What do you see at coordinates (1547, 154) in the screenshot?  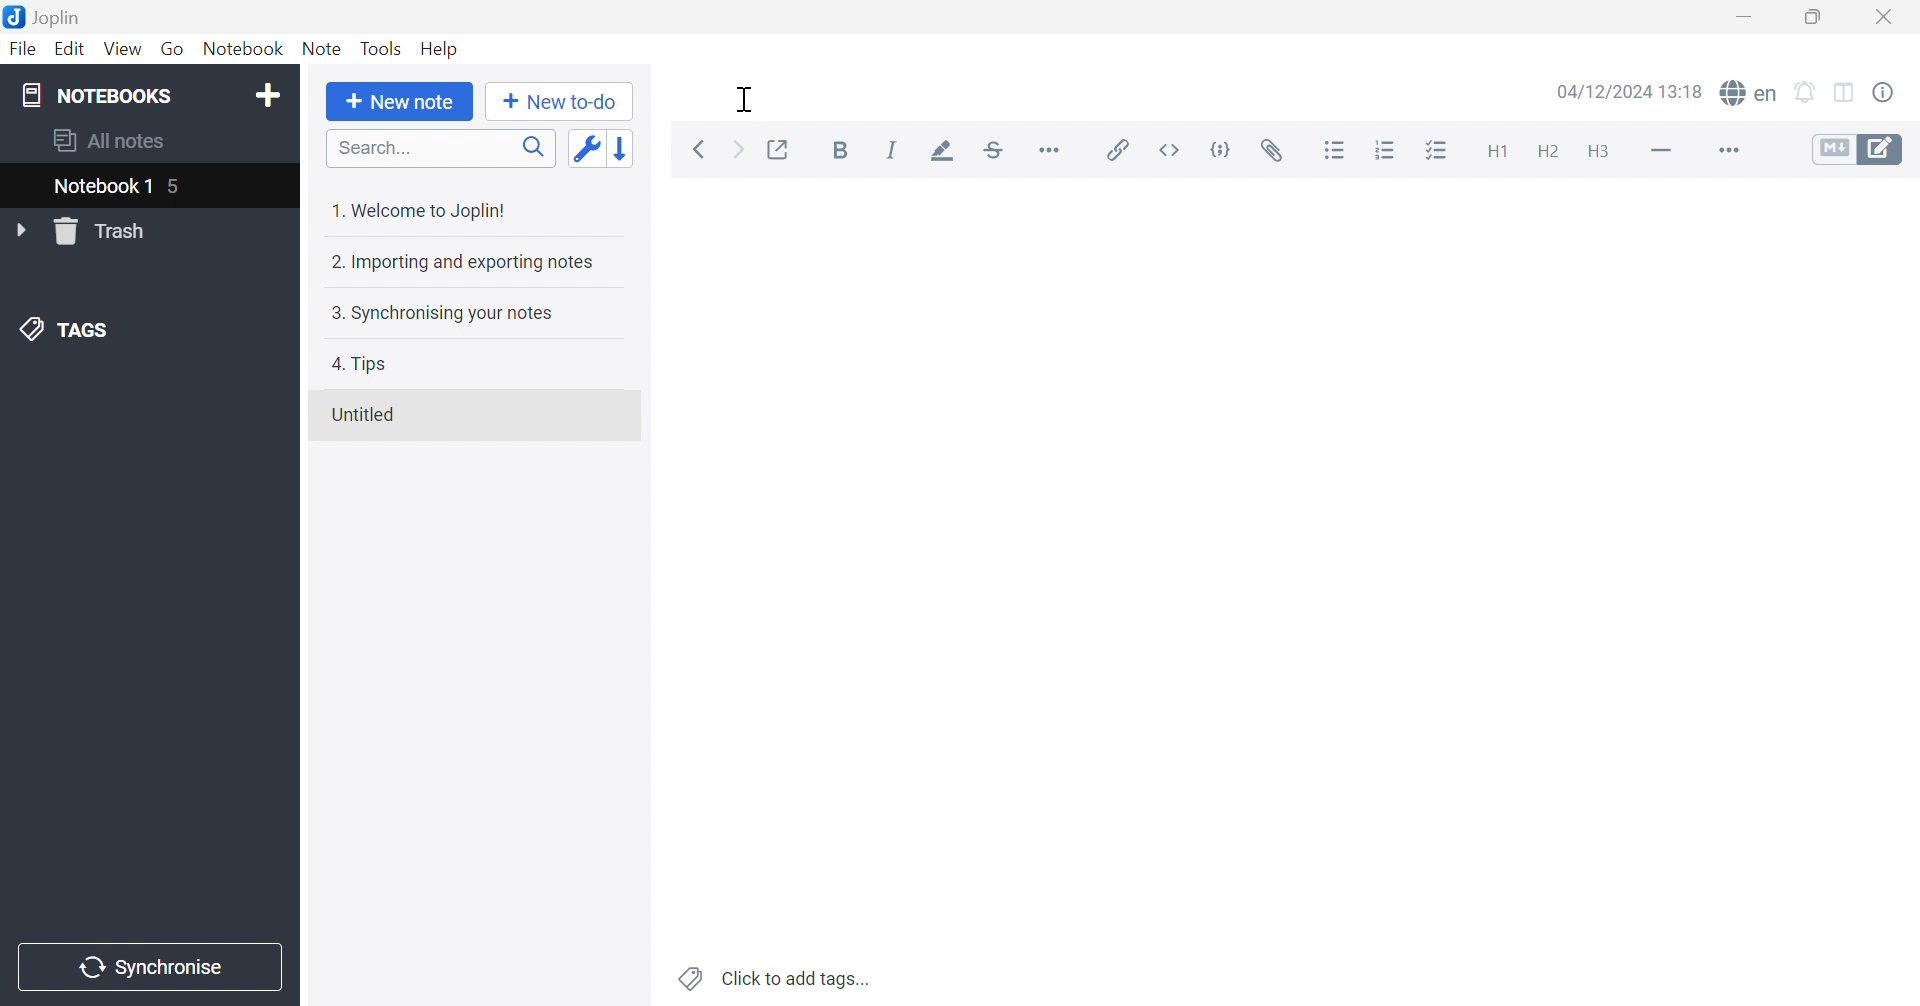 I see `Heading 2` at bounding box center [1547, 154].